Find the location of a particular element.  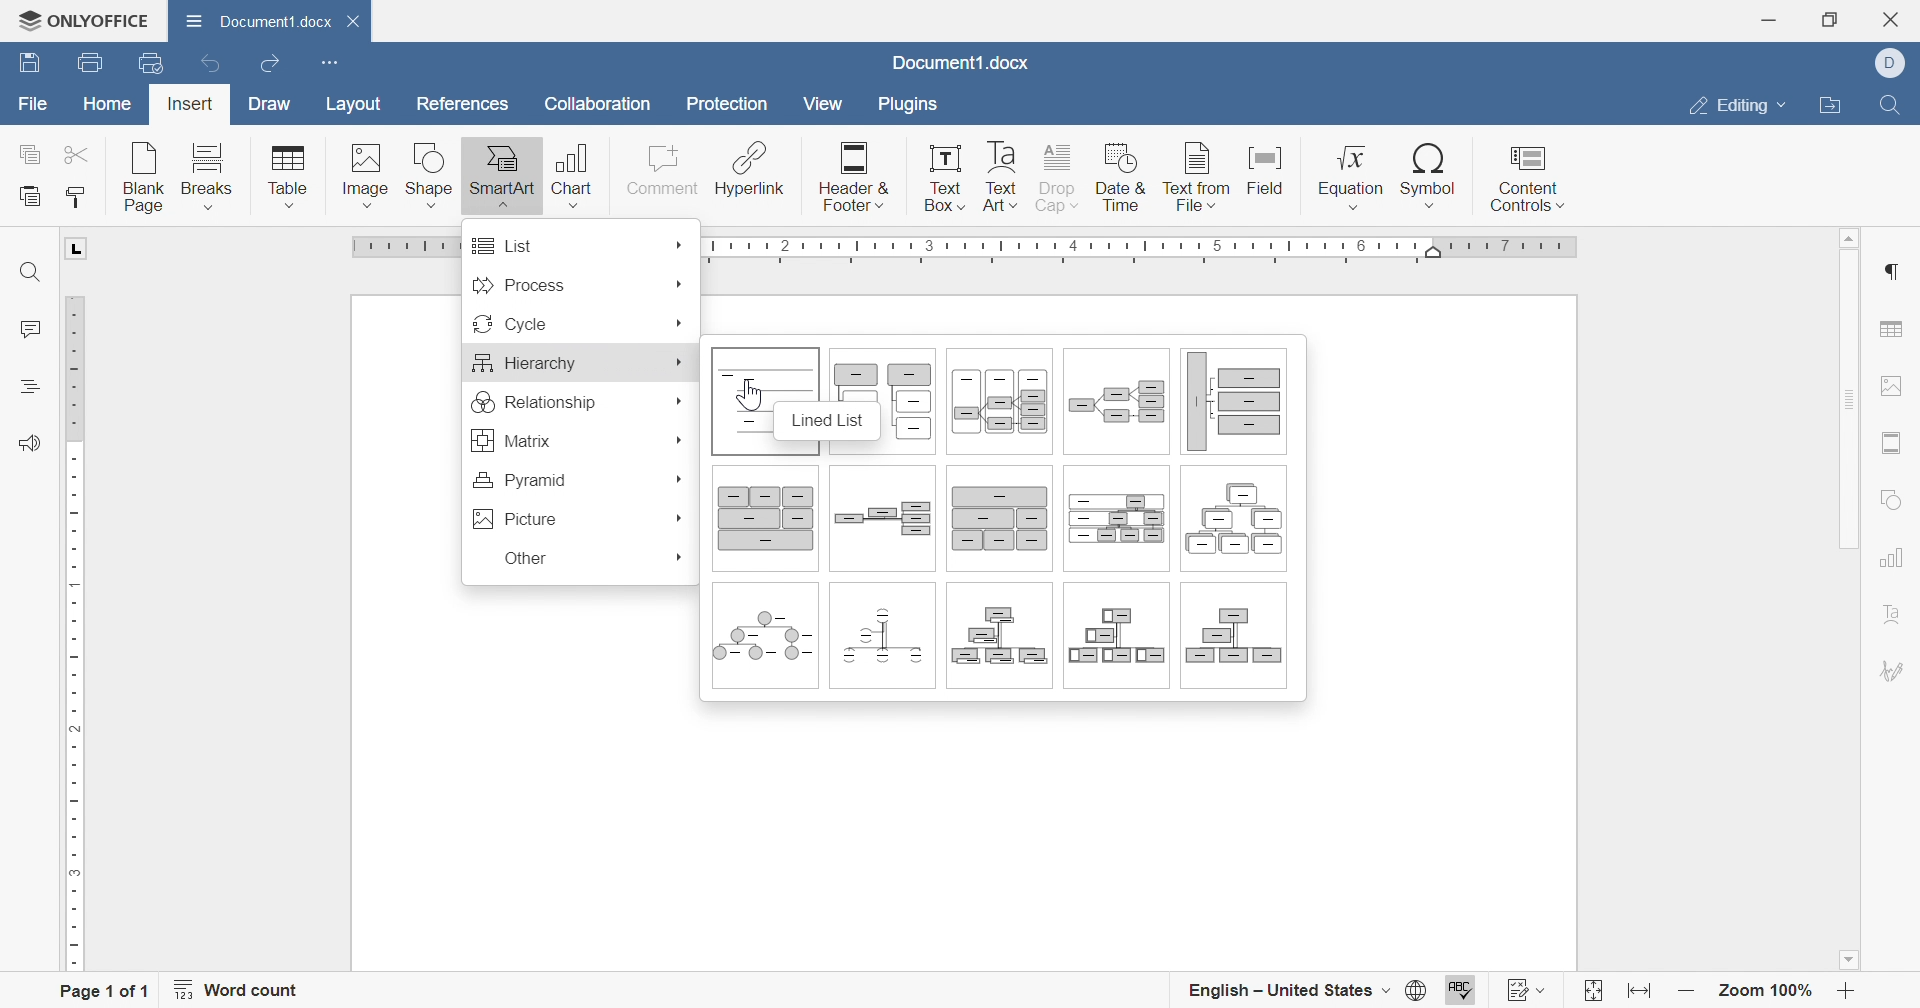

Insert is located at coordinates (191, 105).